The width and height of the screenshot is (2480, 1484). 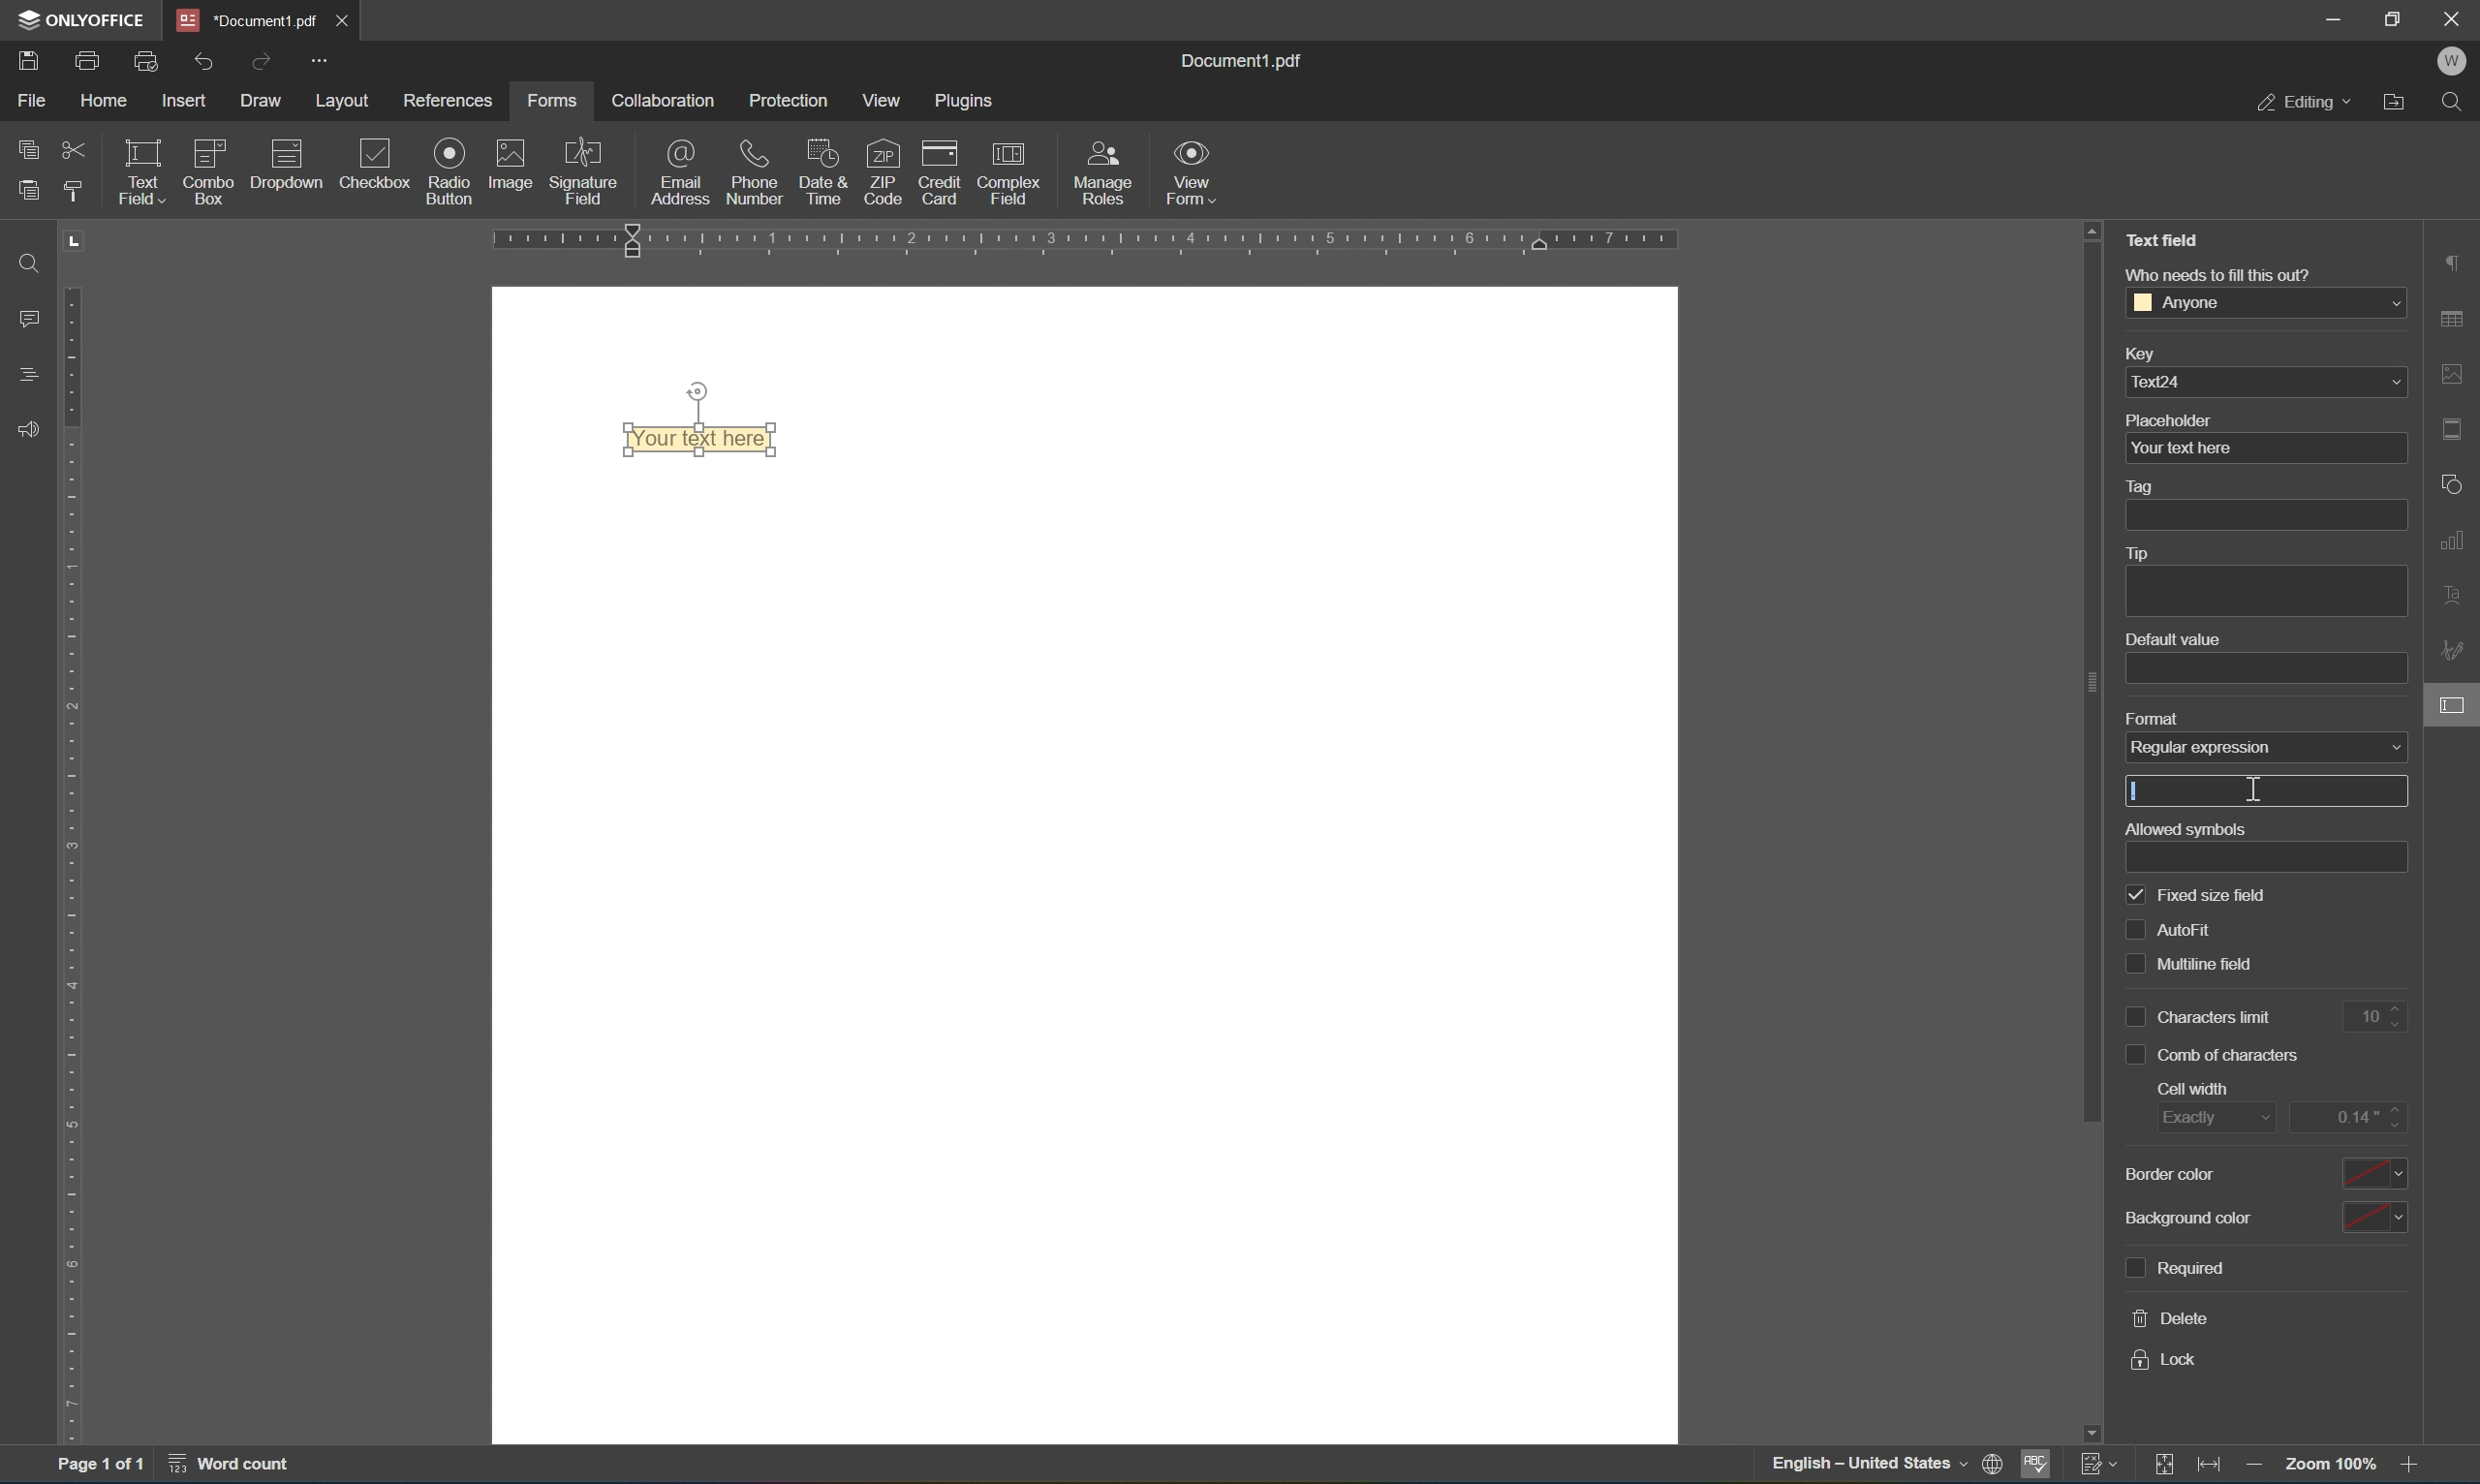 I want to click on *document1.pdf, so click(x=248, y=20).